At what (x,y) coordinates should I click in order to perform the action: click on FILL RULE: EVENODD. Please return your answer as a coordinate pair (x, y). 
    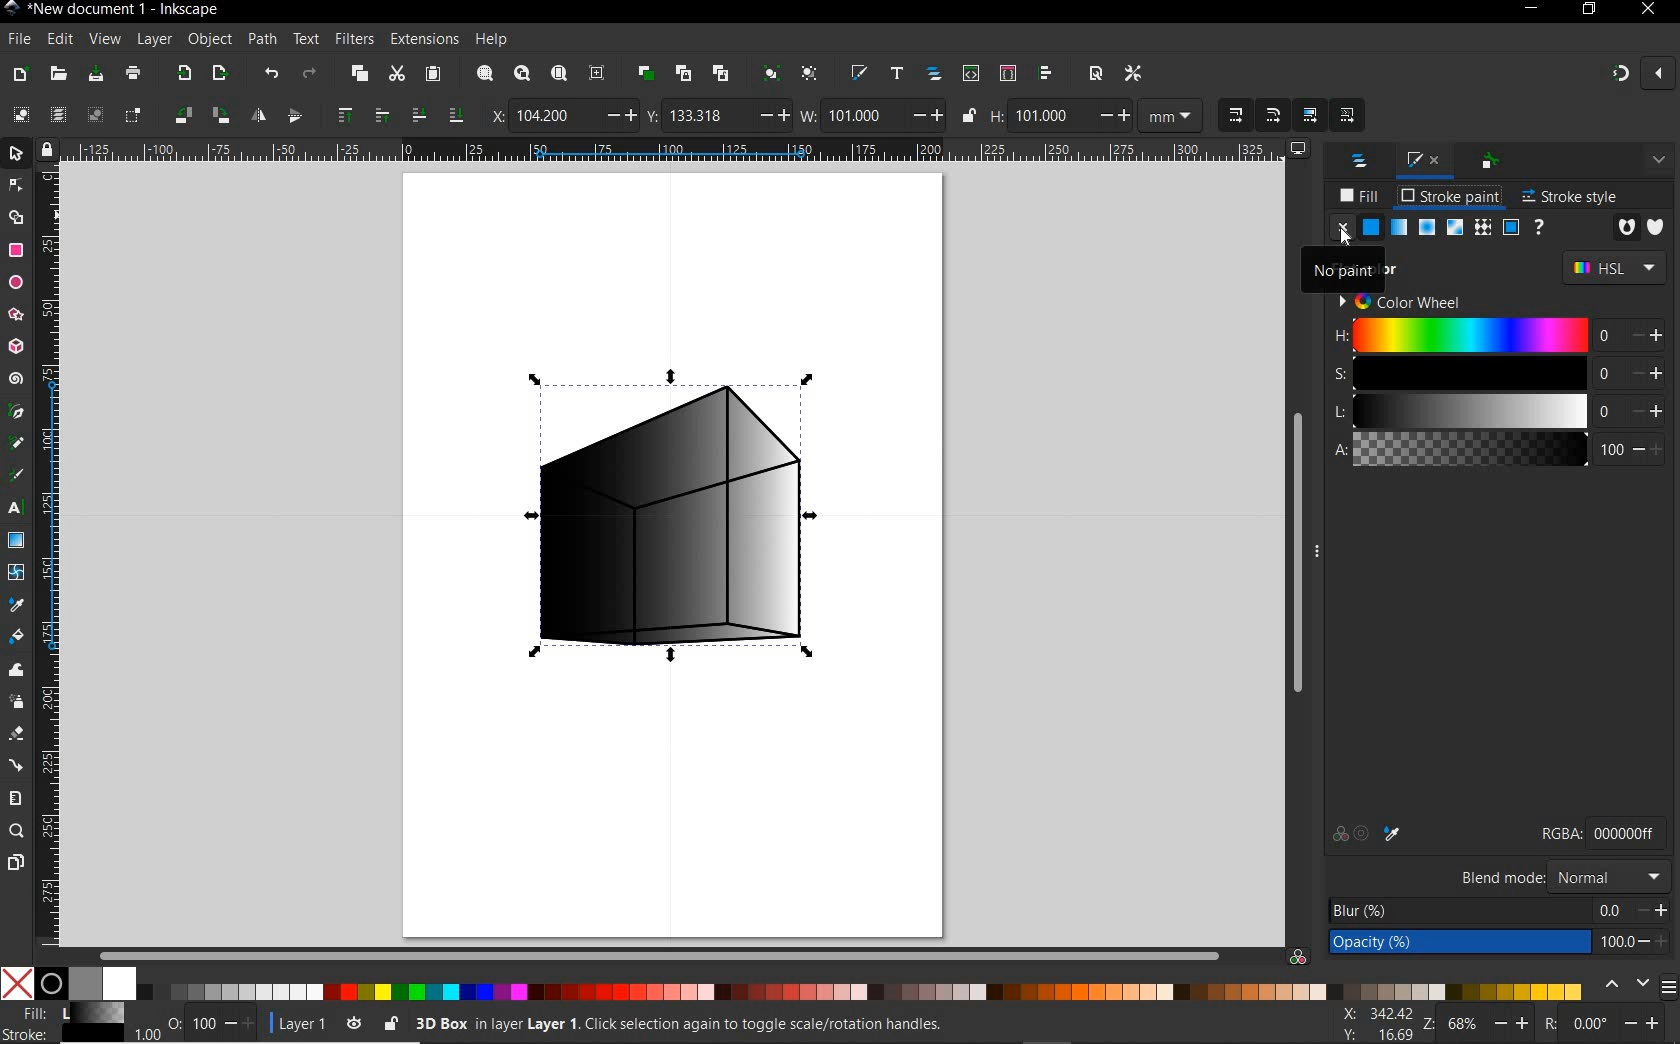
    Looking at the image, I should click on (1627, 227).